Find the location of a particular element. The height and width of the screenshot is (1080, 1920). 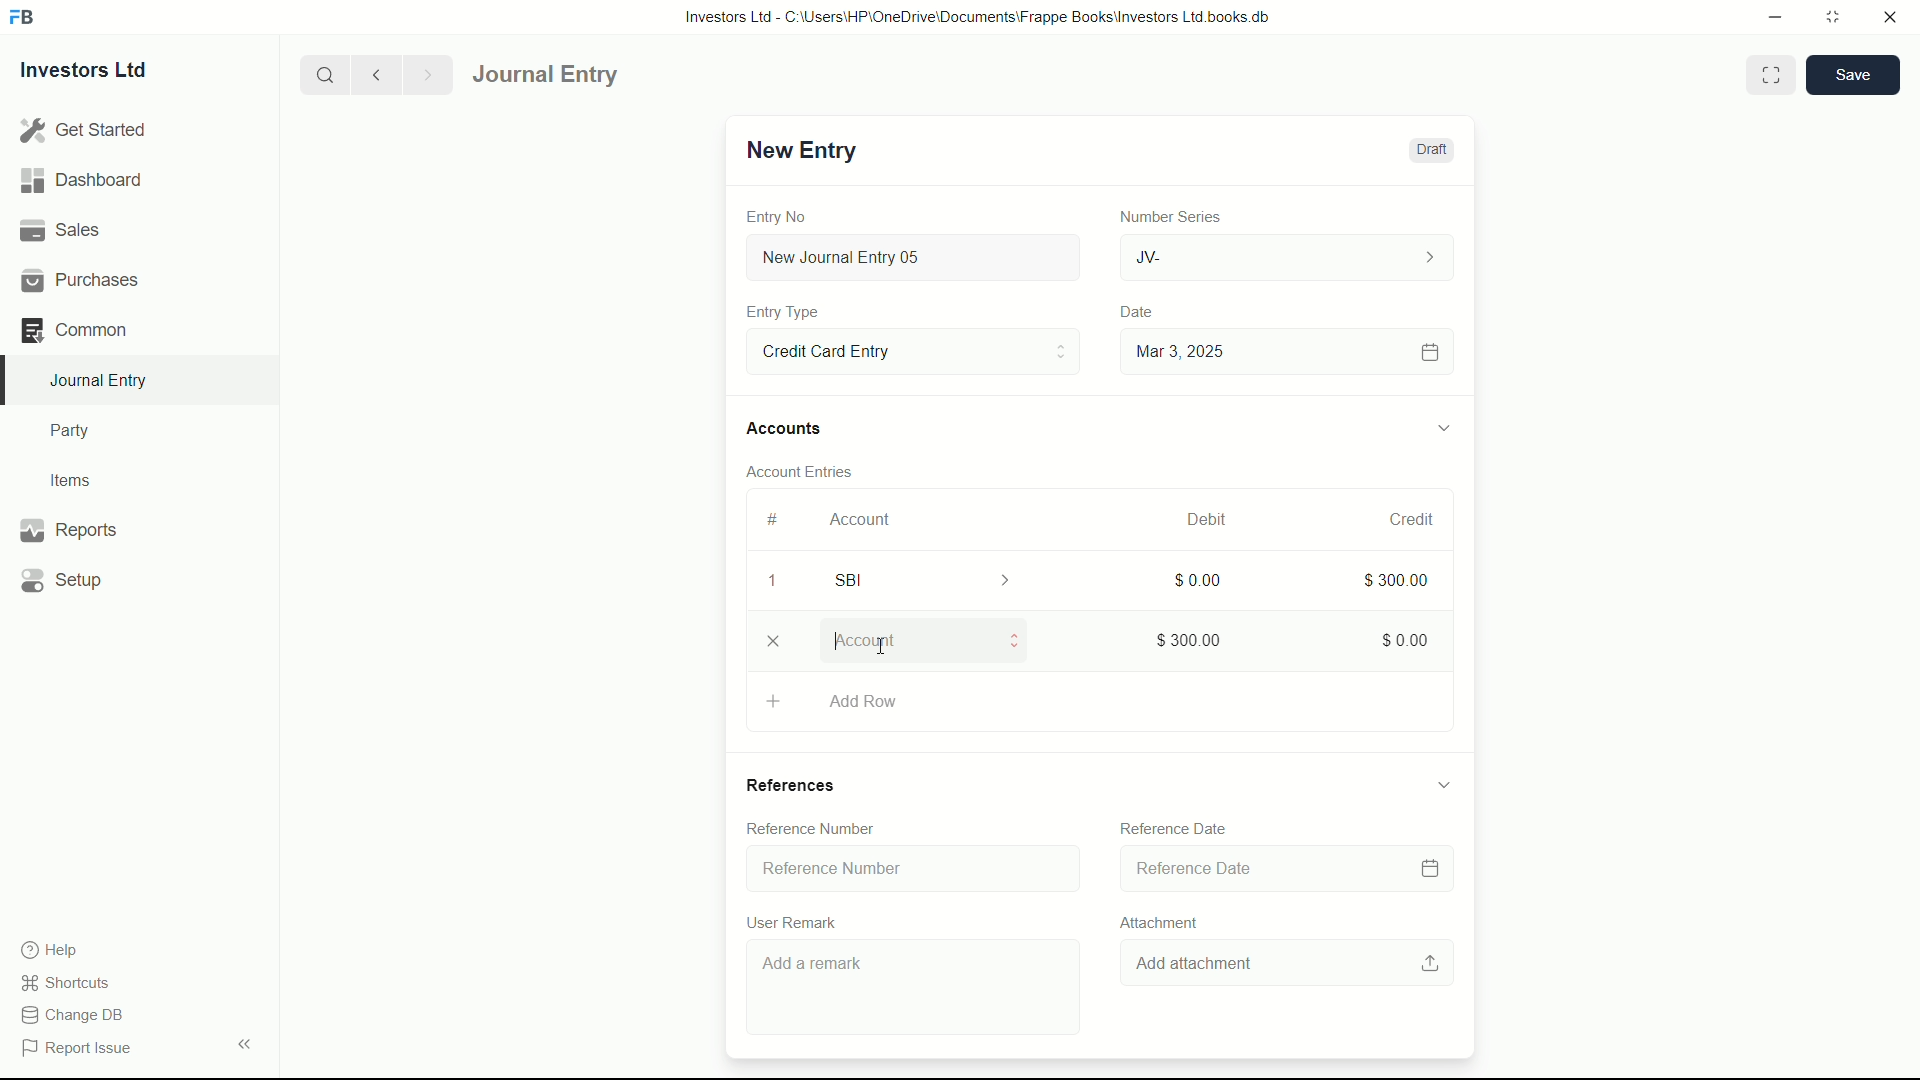

Entry No is located at coordinates (779, 214).